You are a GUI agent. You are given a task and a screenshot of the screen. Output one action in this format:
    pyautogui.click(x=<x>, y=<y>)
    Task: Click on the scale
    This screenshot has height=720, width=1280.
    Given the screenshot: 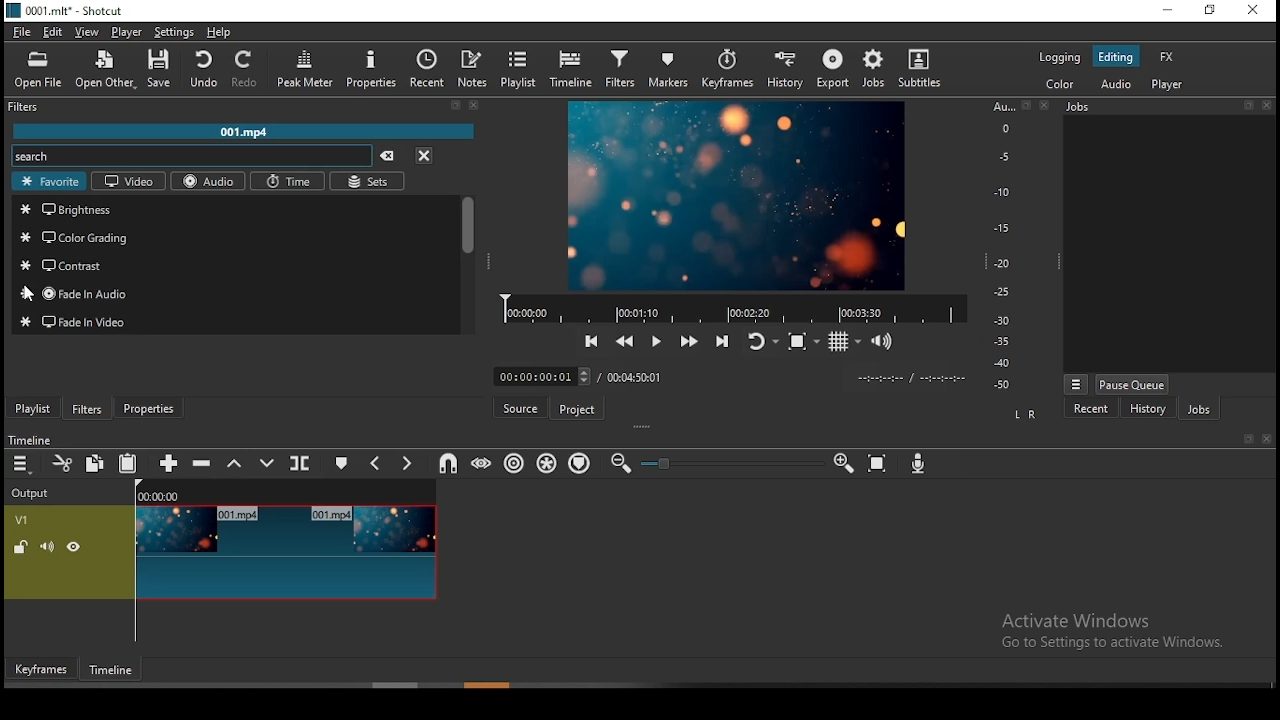 What is the action you would take?
    pyautogui.click(x=1007, y=247)
    